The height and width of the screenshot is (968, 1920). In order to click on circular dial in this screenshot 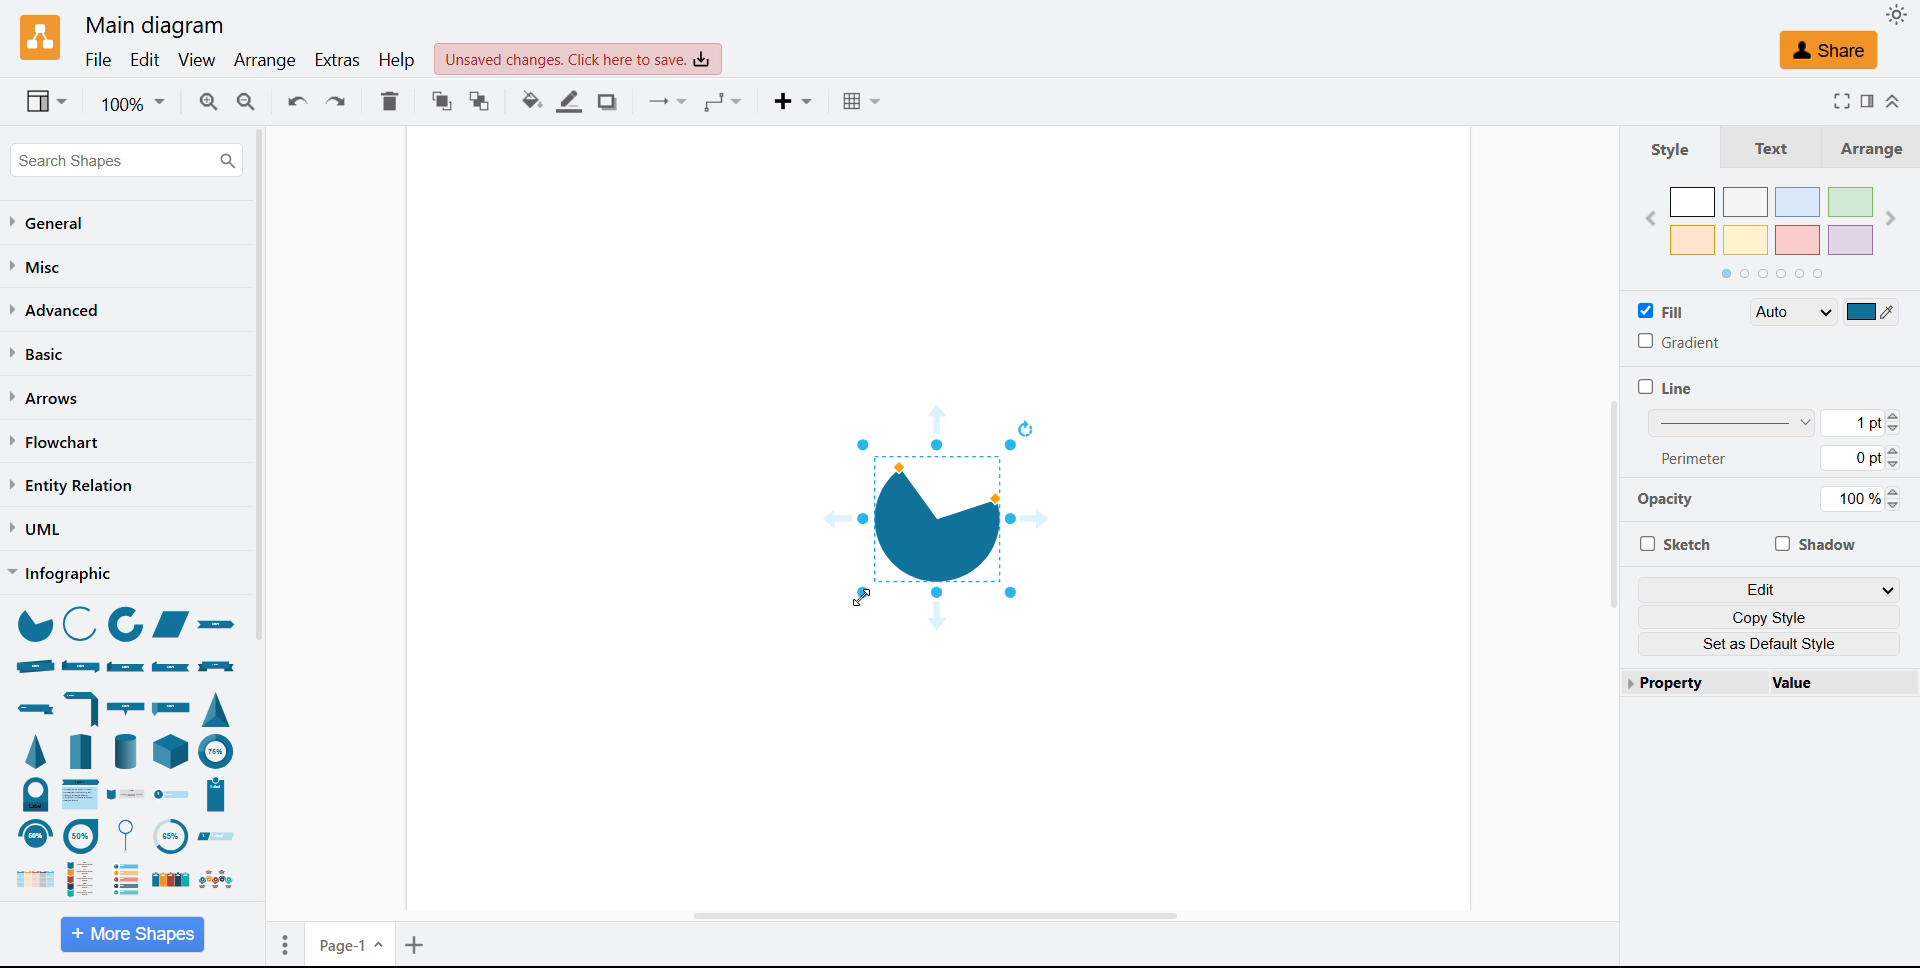, I will do `click(169, 837)`.